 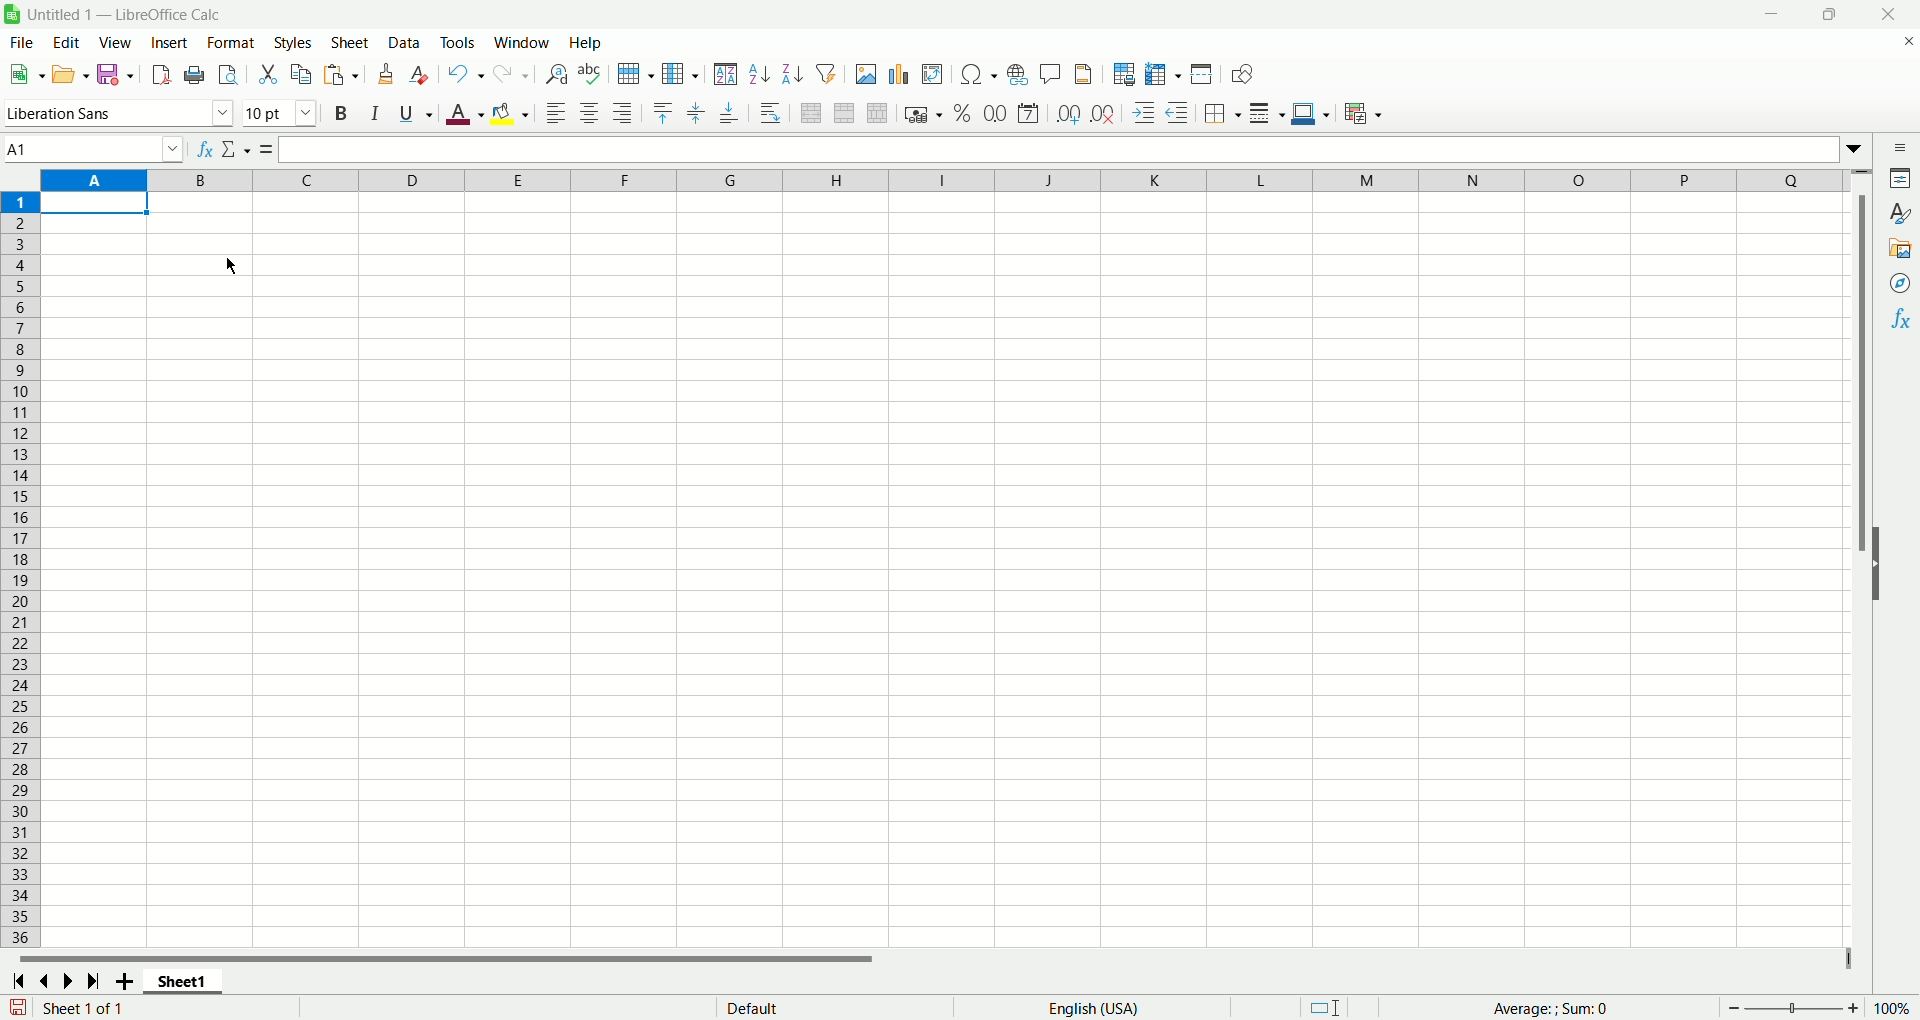 I want to click on New, so click(x=26, y=73).